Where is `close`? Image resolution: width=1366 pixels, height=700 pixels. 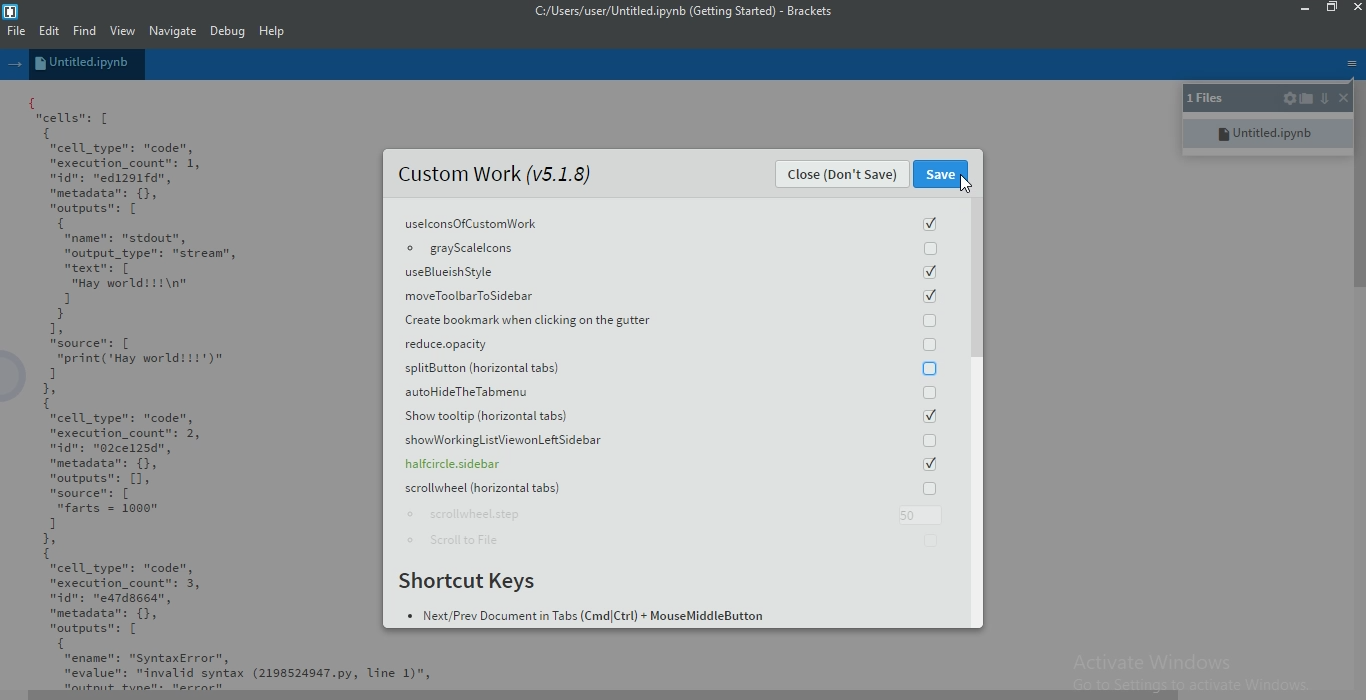
close is located at coordinates (1355, 11).